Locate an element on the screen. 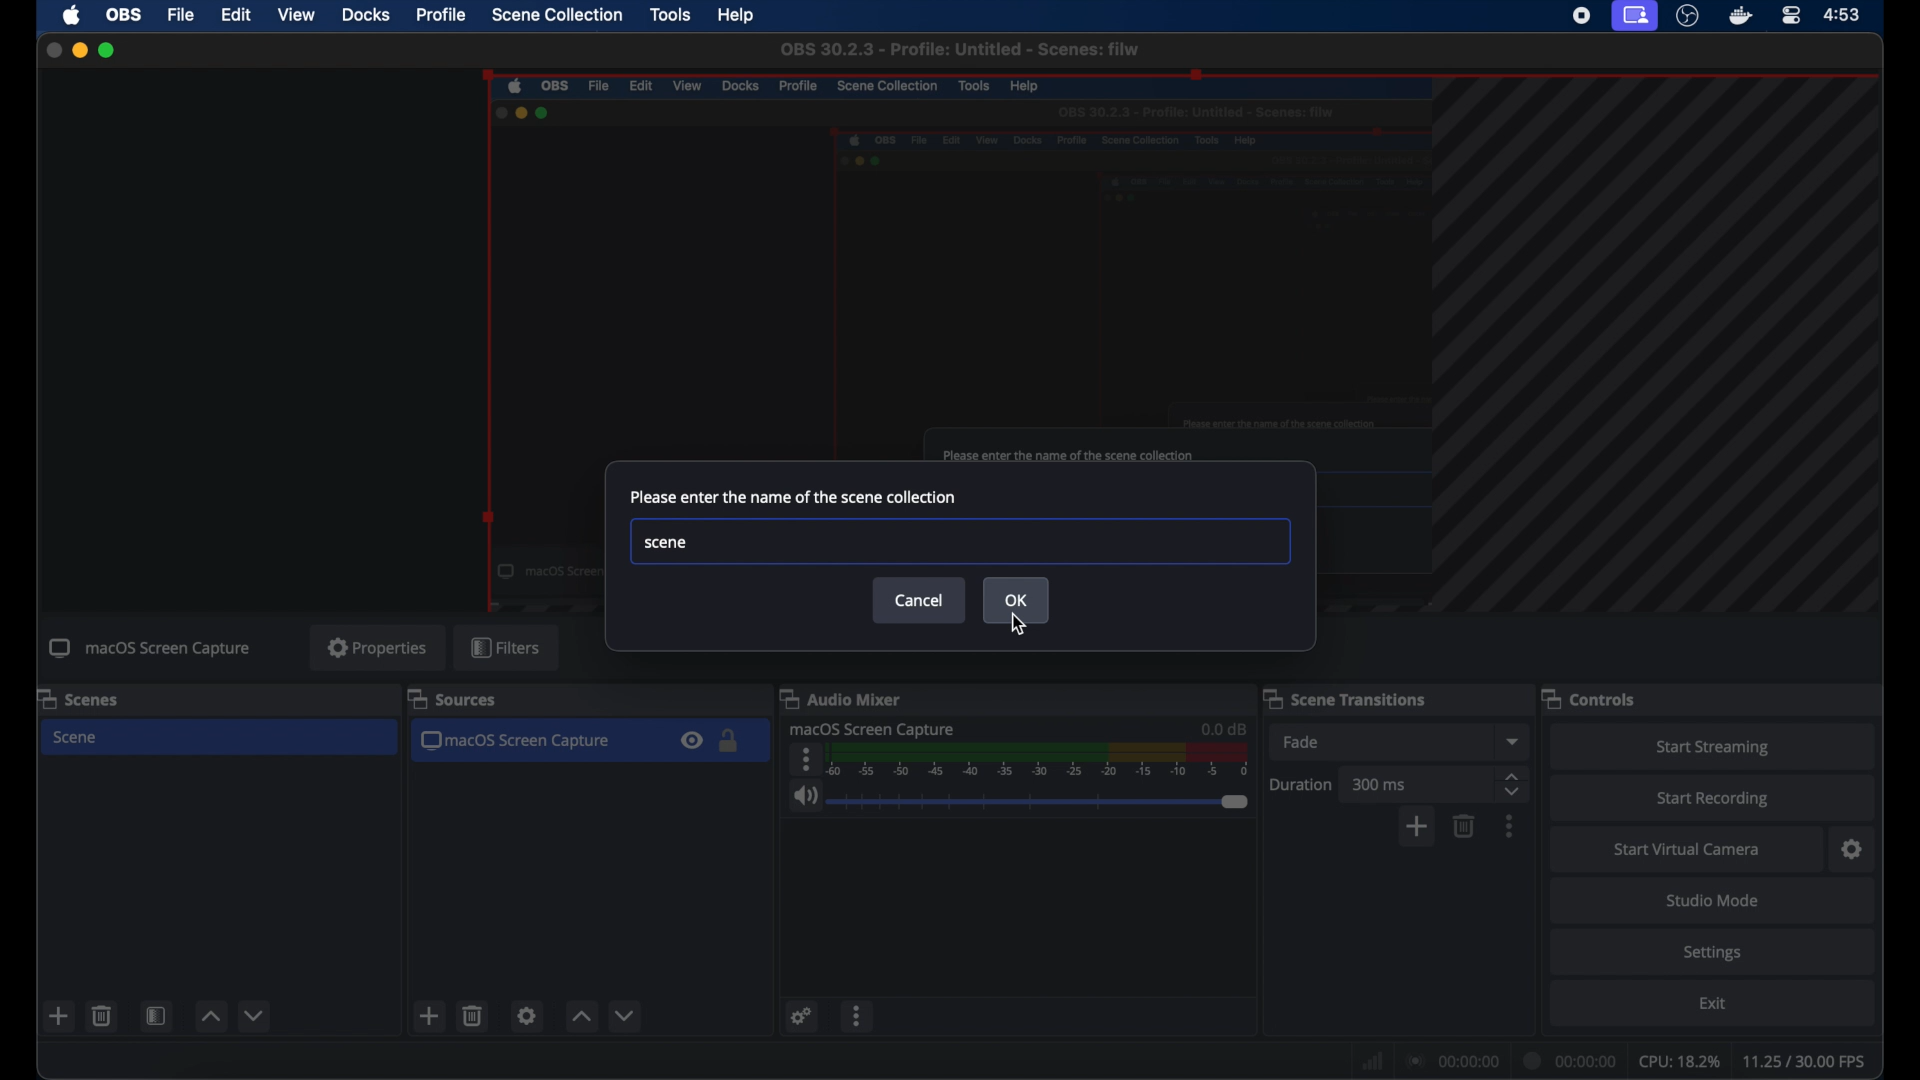 The height and width of the screenshot is (1080, 1920). add scene is located at coordinates (429, 1016).